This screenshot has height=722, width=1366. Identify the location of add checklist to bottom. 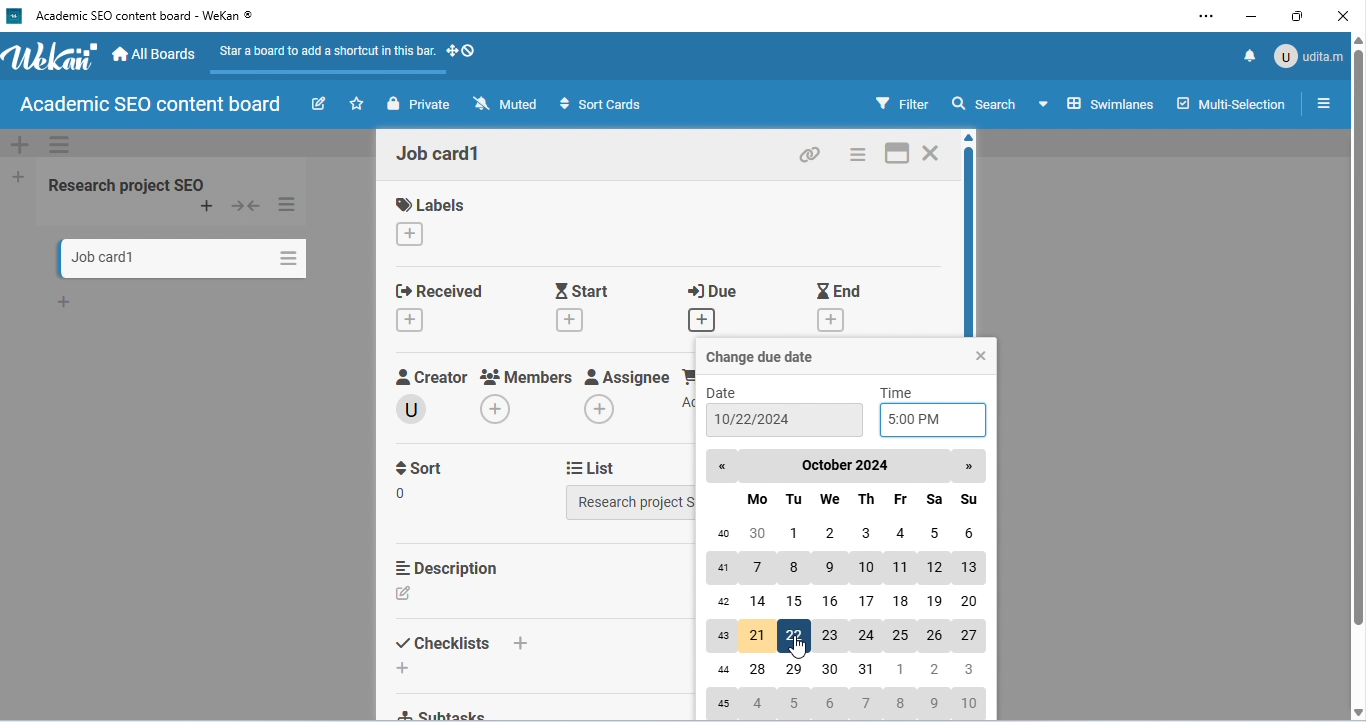
(406, 668).